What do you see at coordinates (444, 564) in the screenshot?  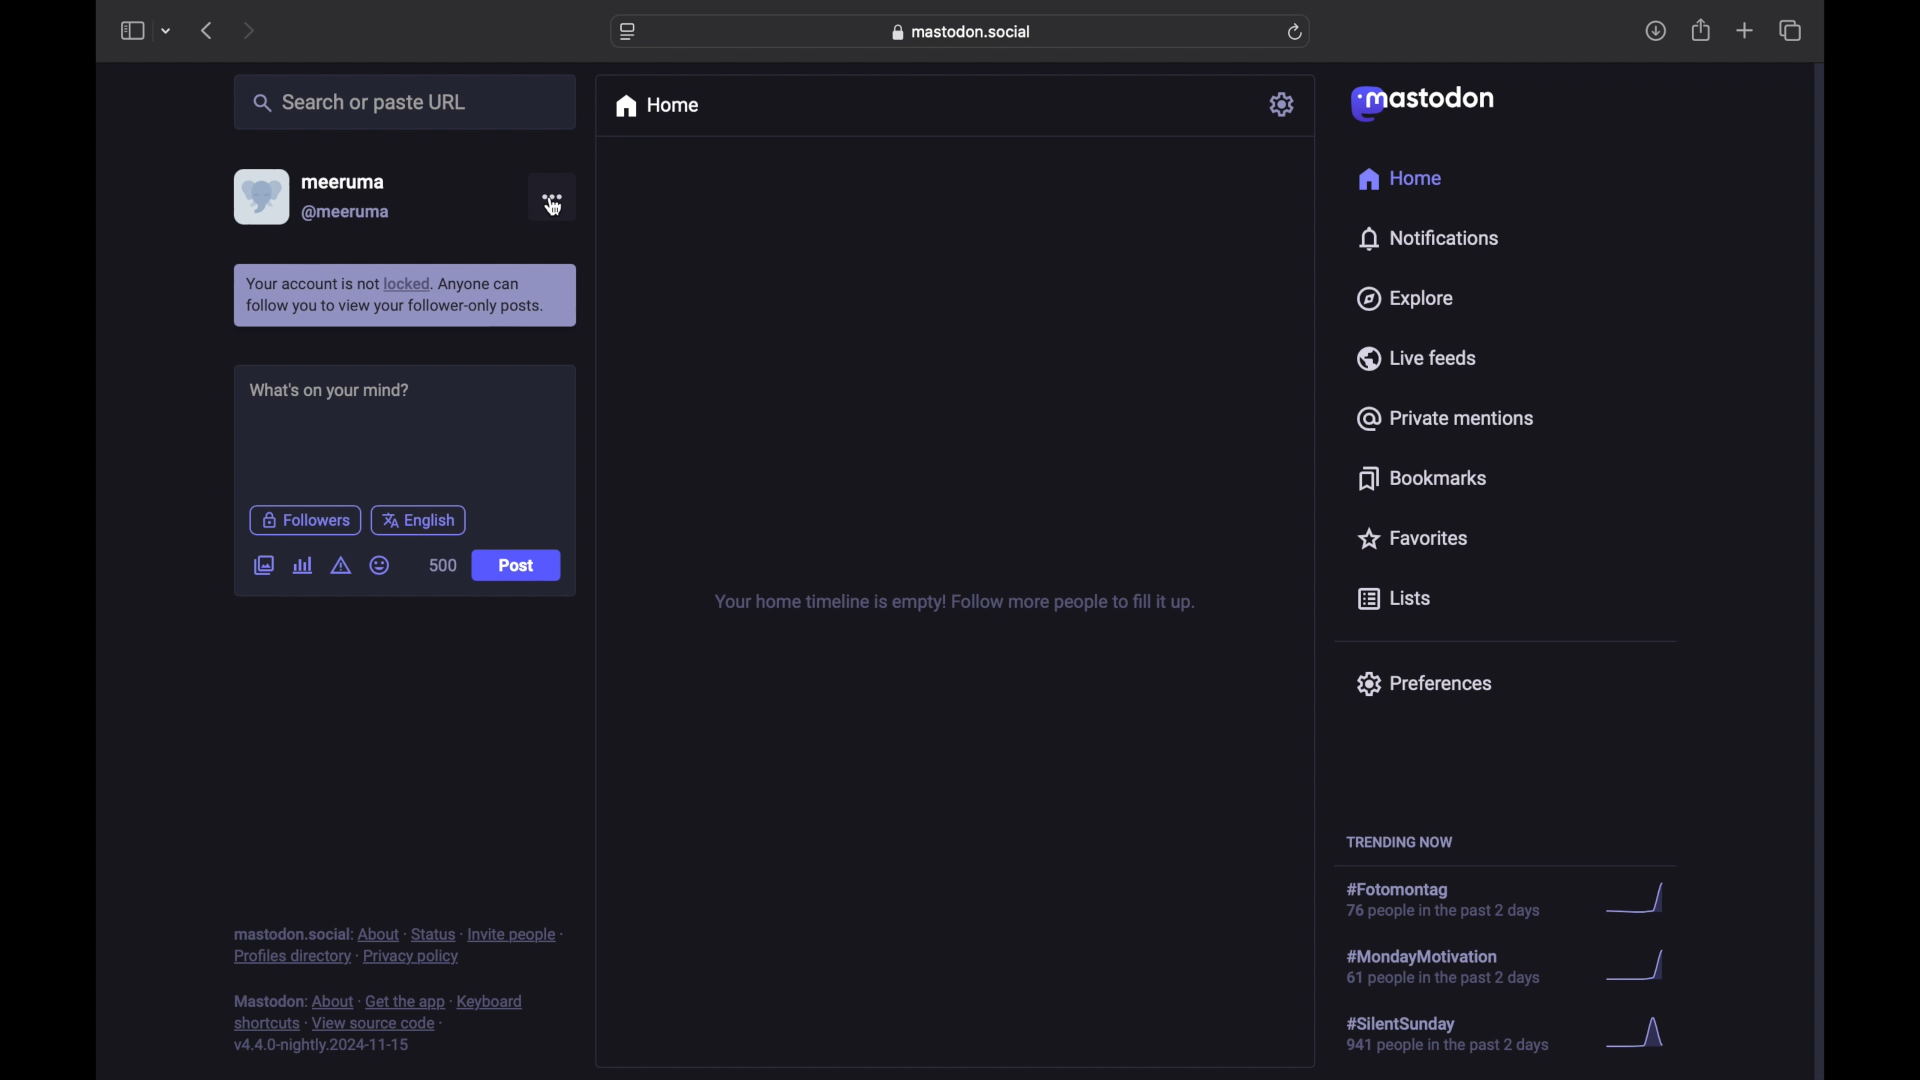 I see `word count` at bounding box center [444, 564].